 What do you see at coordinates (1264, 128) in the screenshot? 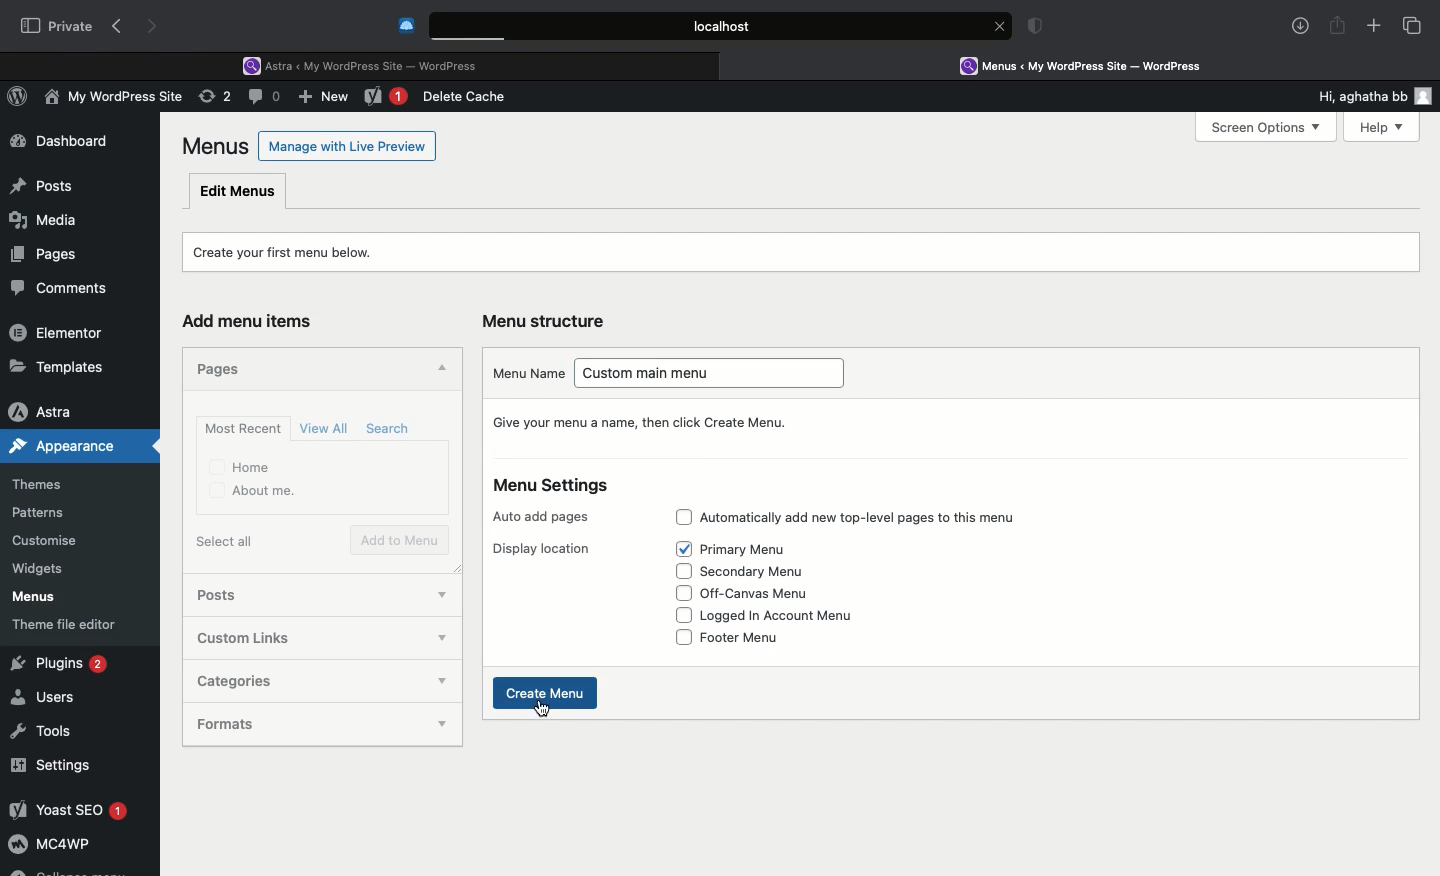
I see `Screen Options` at bounding box center [1264, 128].